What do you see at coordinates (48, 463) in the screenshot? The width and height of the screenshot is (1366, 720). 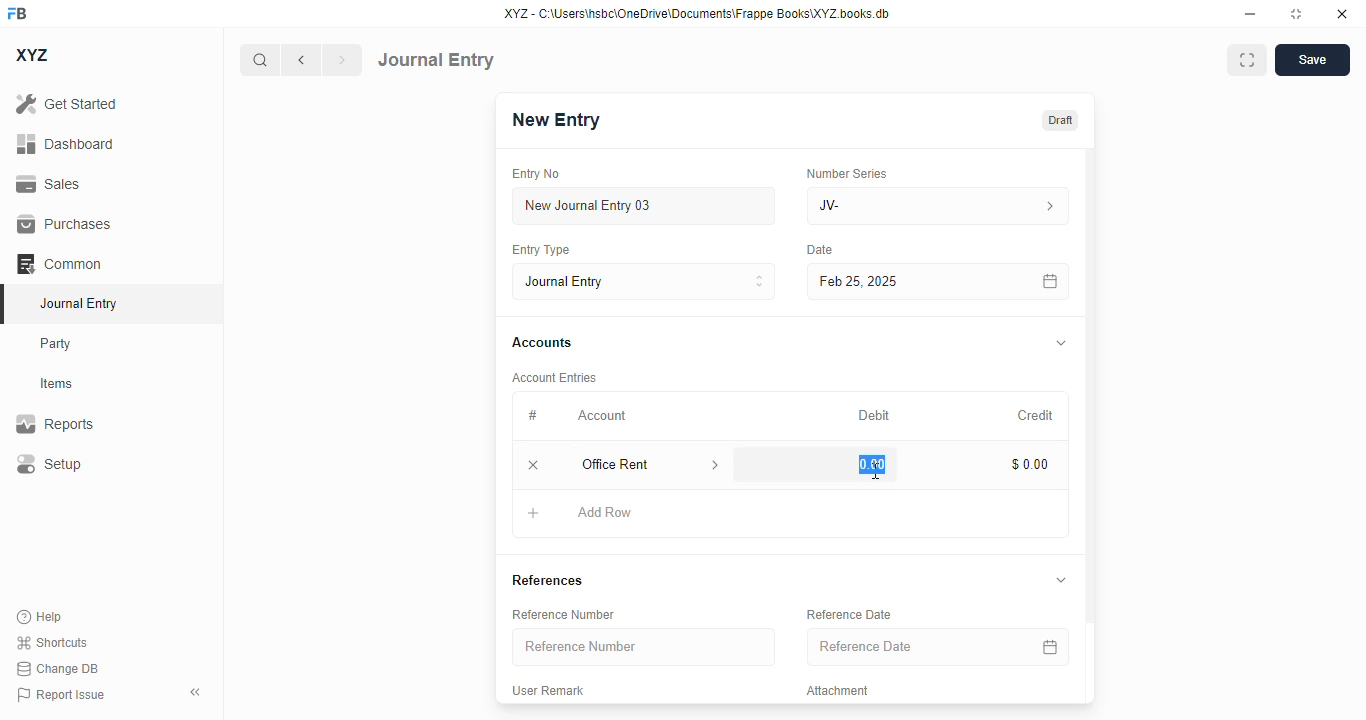 I see `setup` at bounding box center [48, 463].